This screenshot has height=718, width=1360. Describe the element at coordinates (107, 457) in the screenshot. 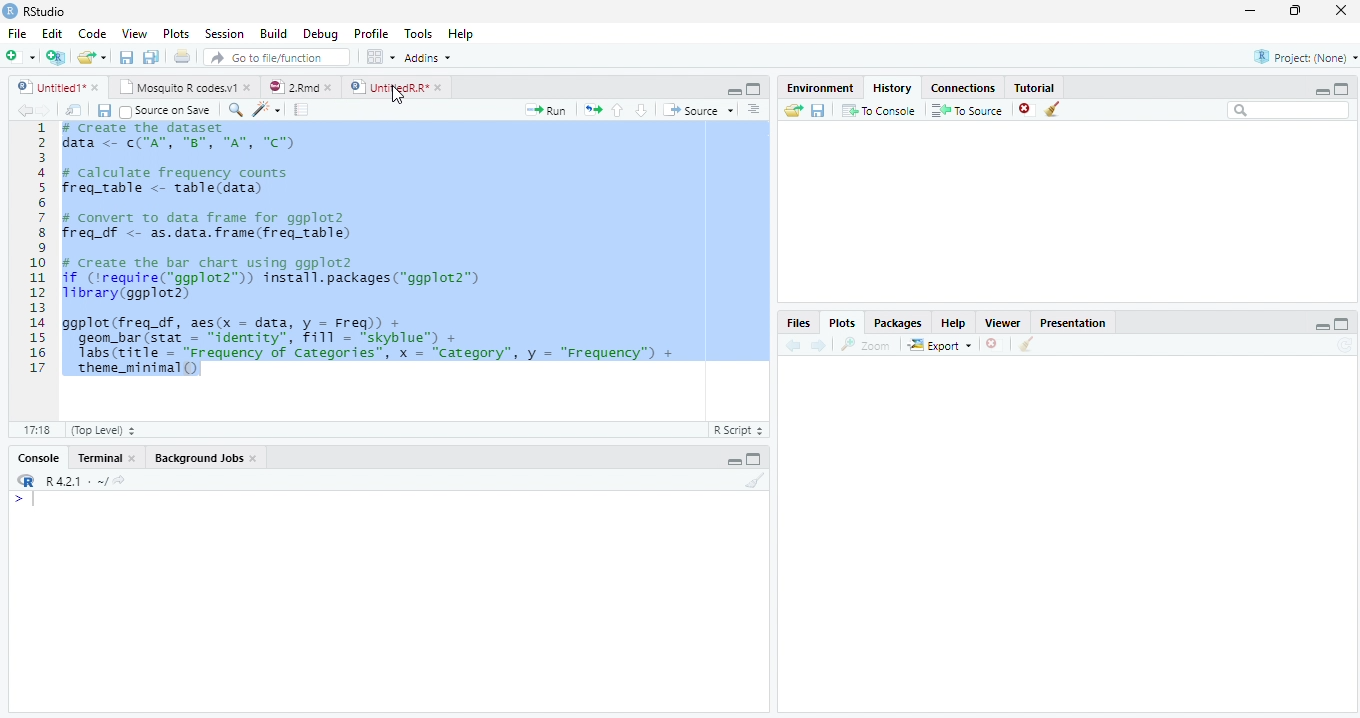

I see `Terminal` at that location.